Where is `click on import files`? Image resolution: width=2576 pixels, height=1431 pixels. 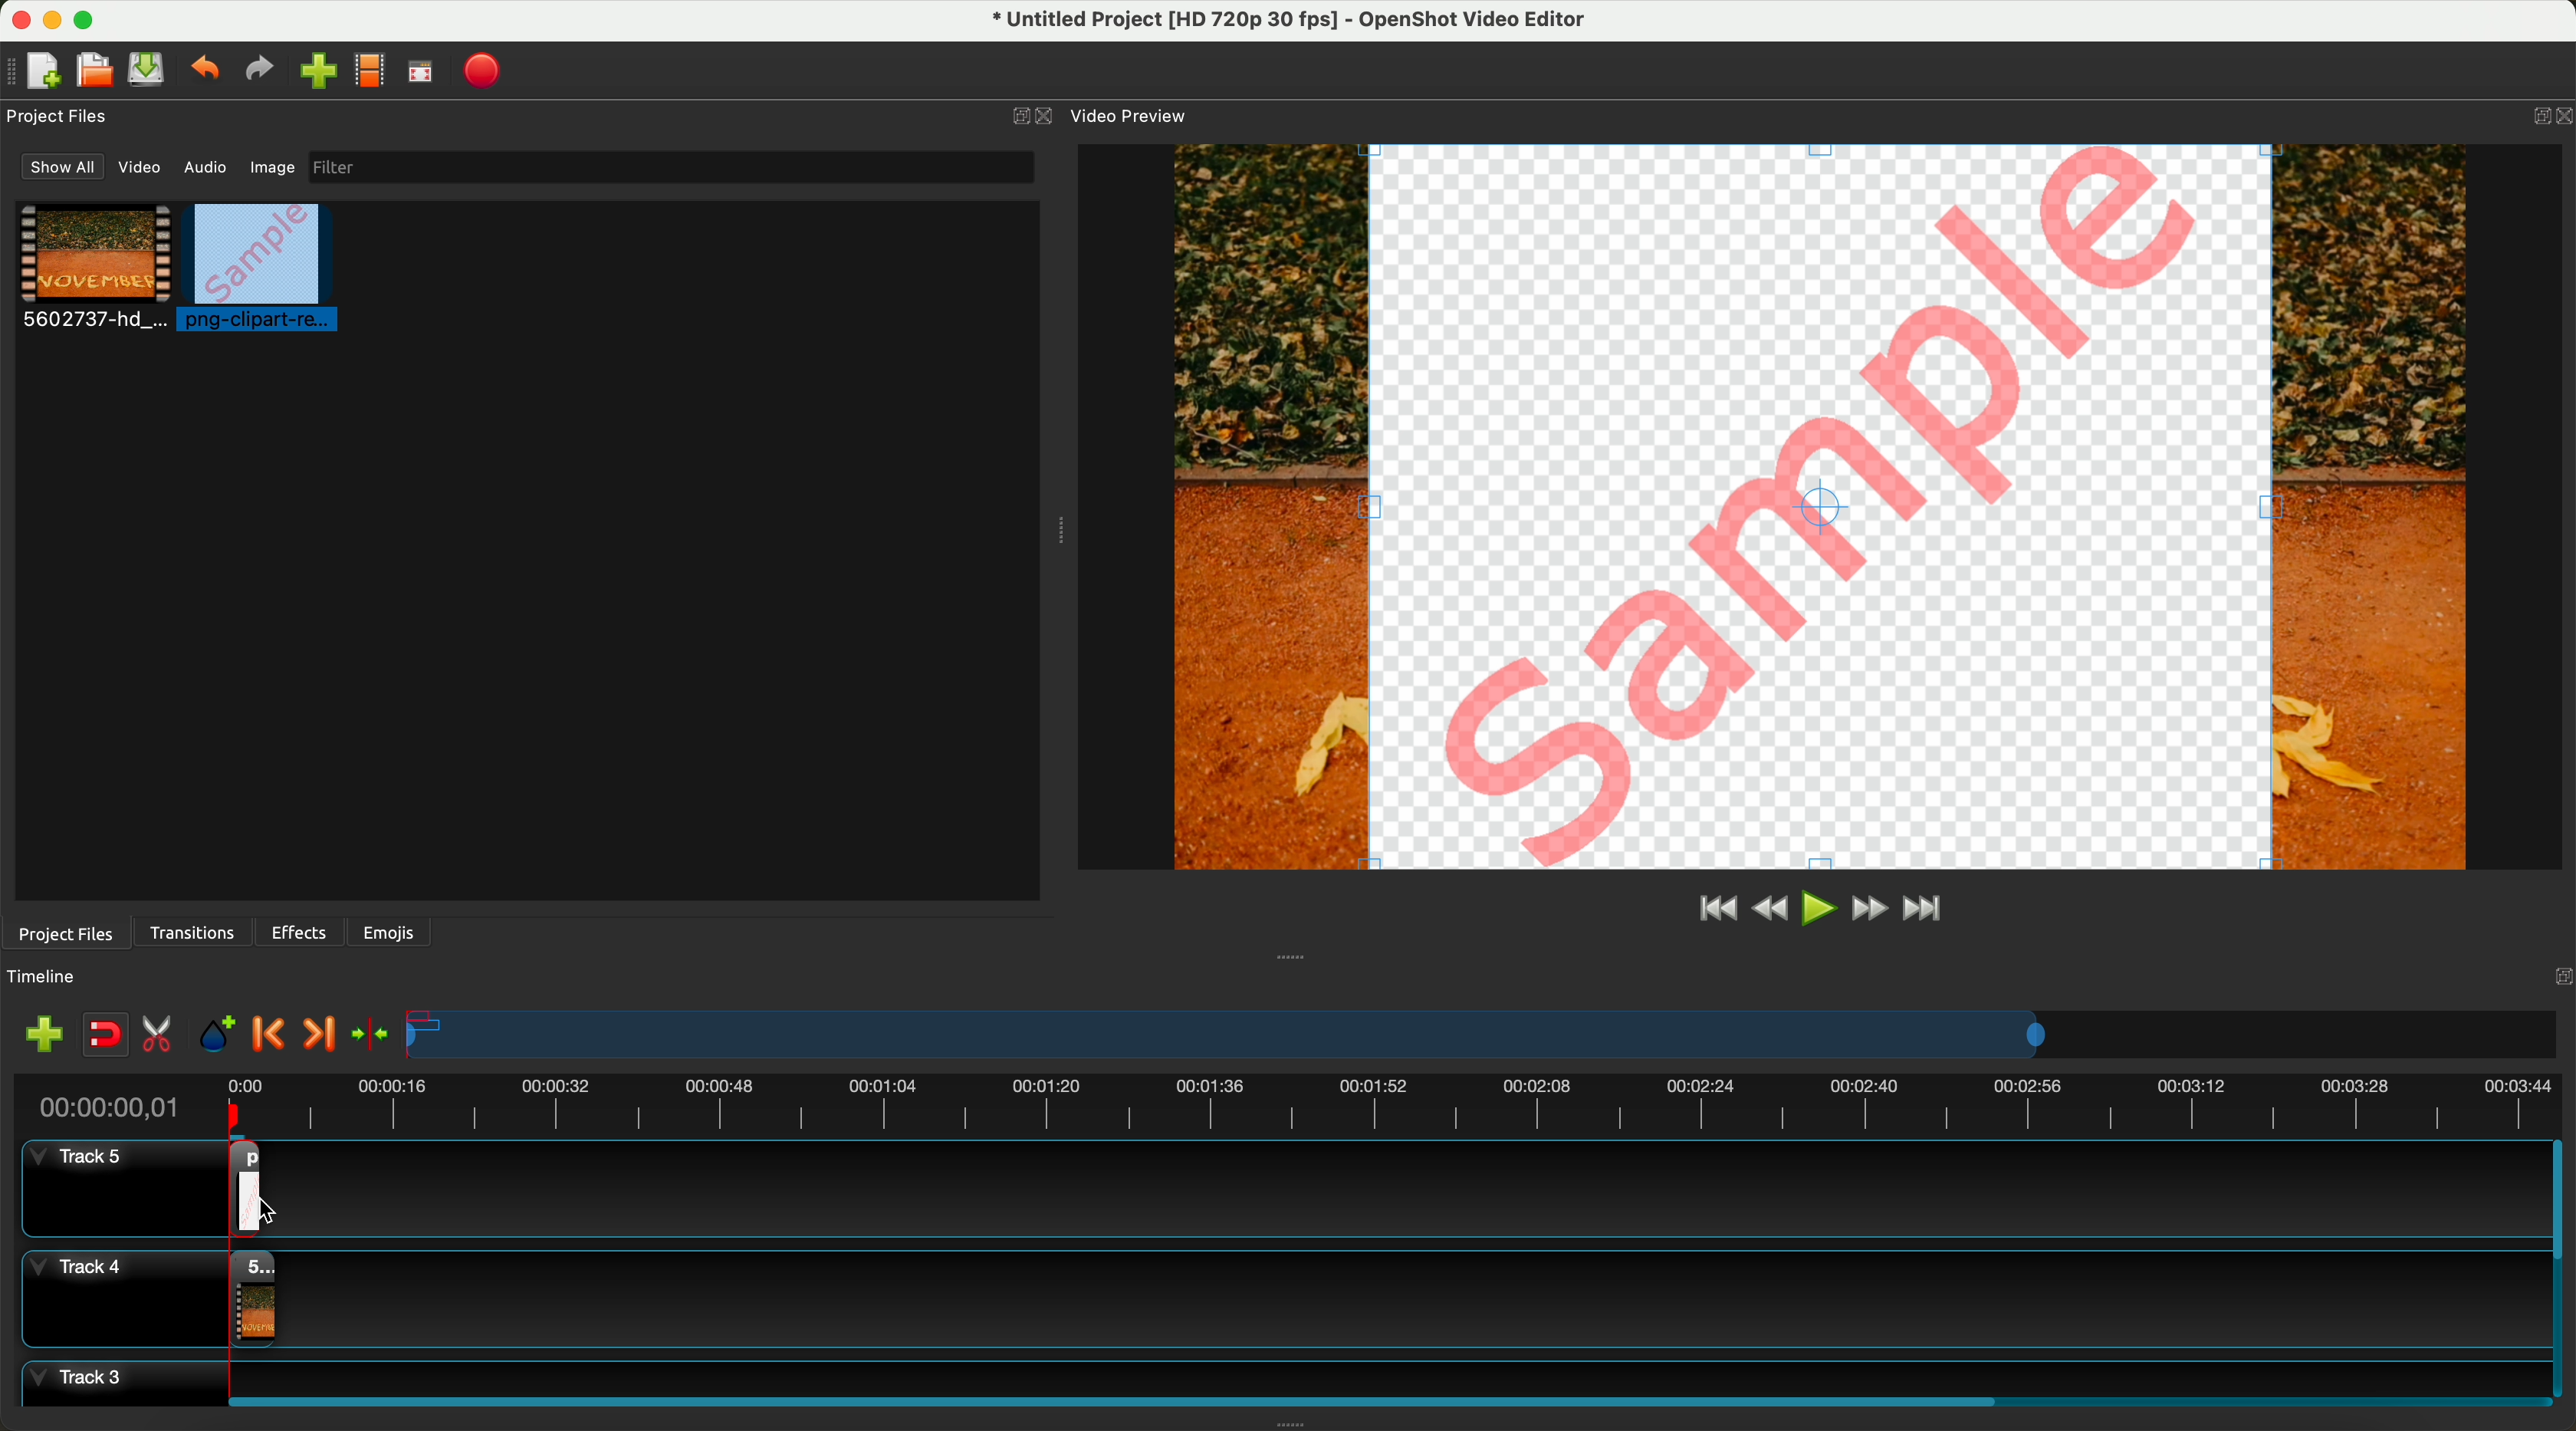 click on import files is located at coordinates (322, 73).